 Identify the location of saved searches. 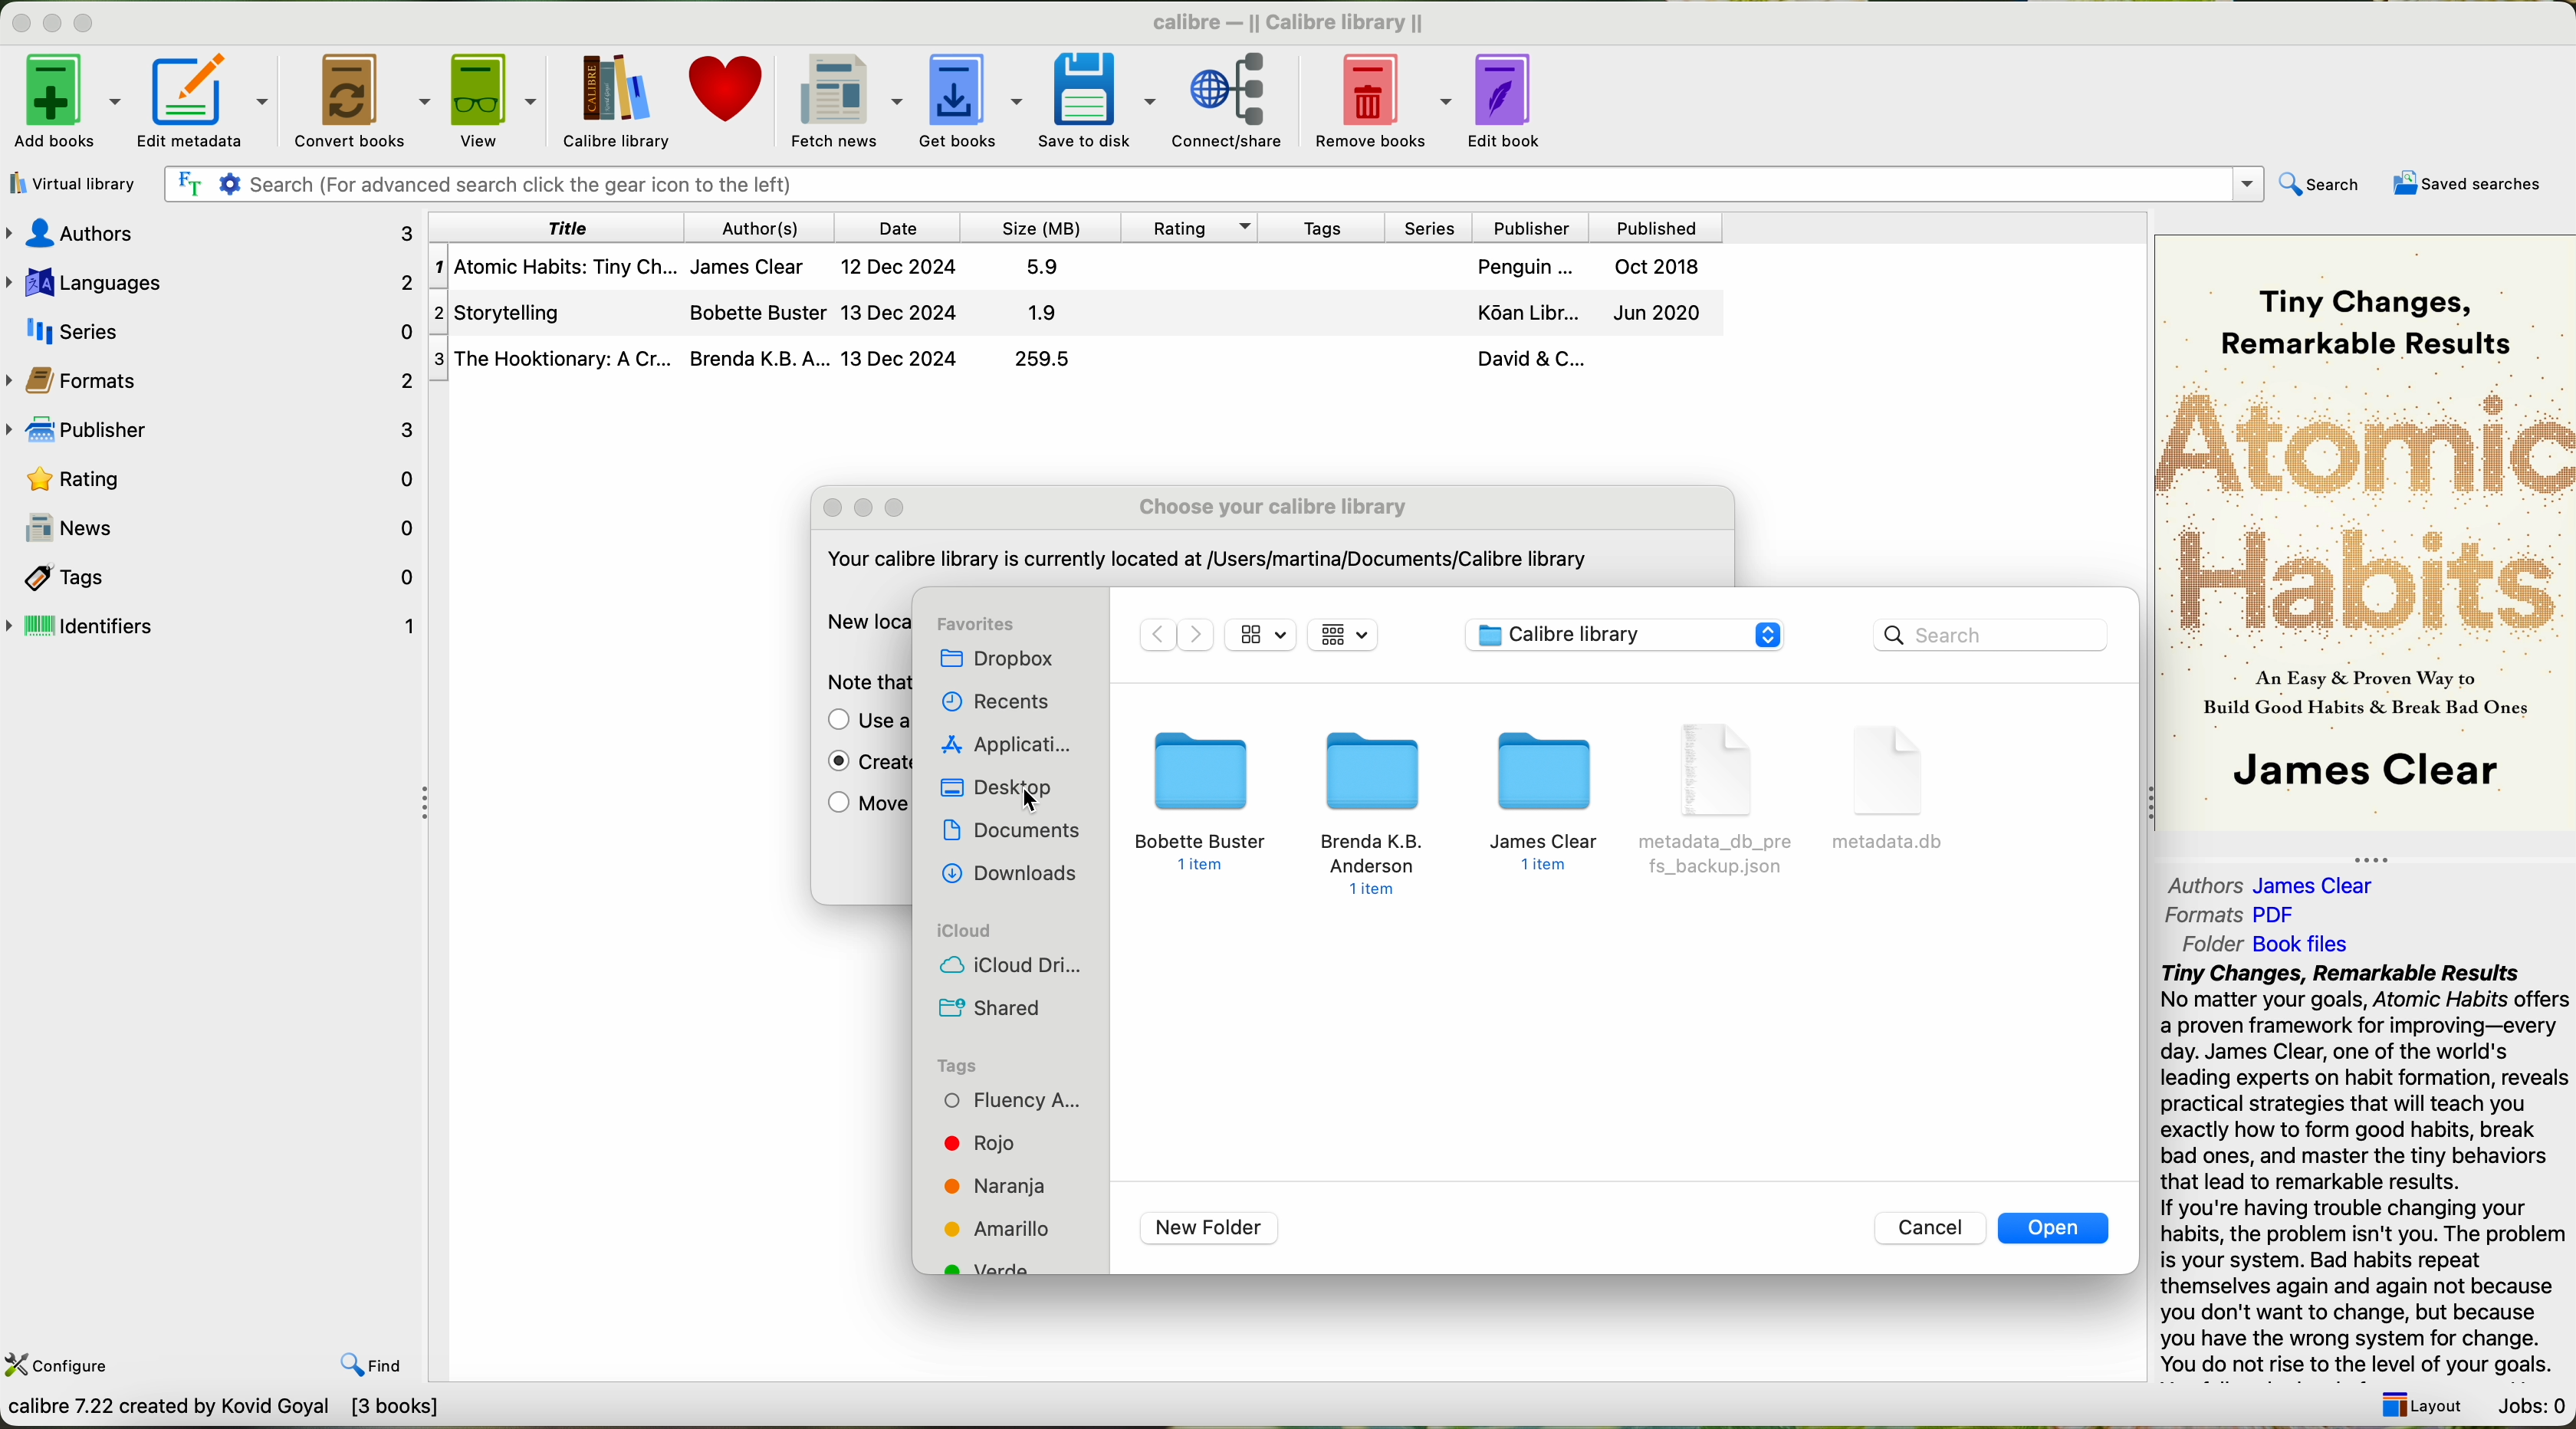
(2473, 184).